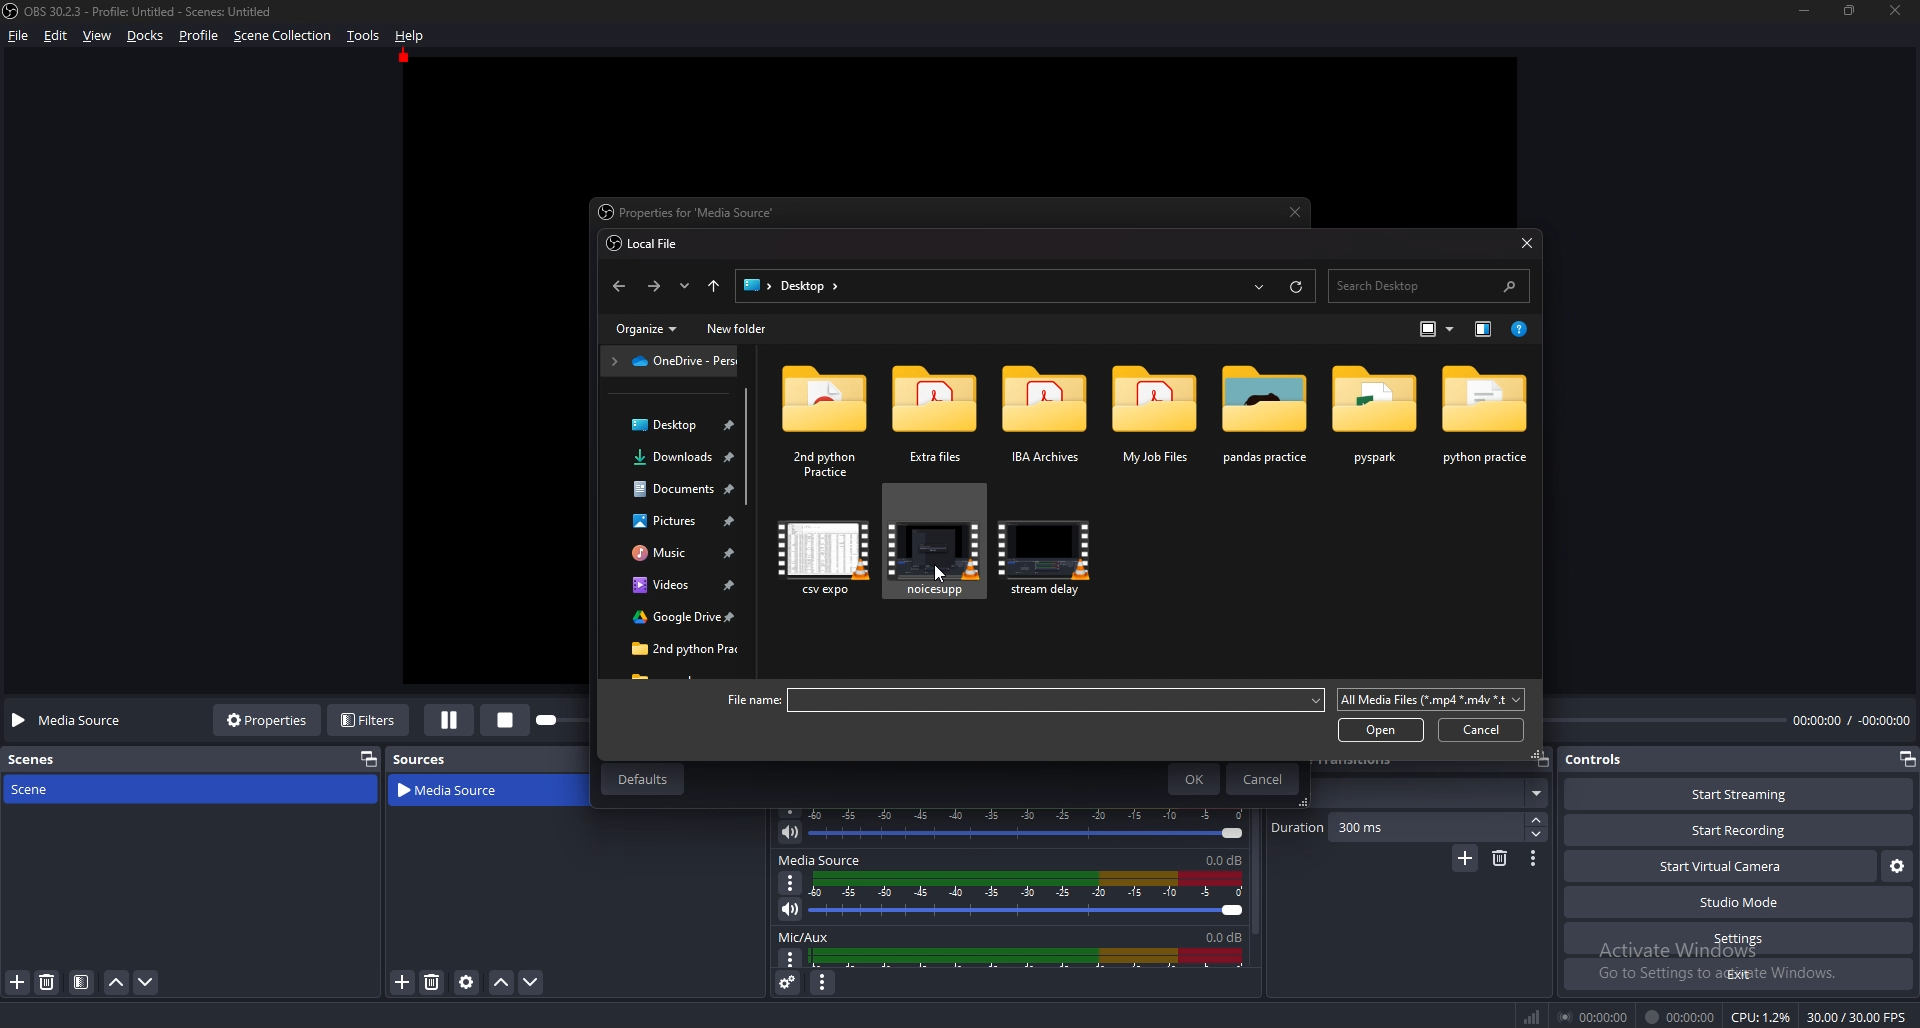  I want to click on mute, so click(790, 832).